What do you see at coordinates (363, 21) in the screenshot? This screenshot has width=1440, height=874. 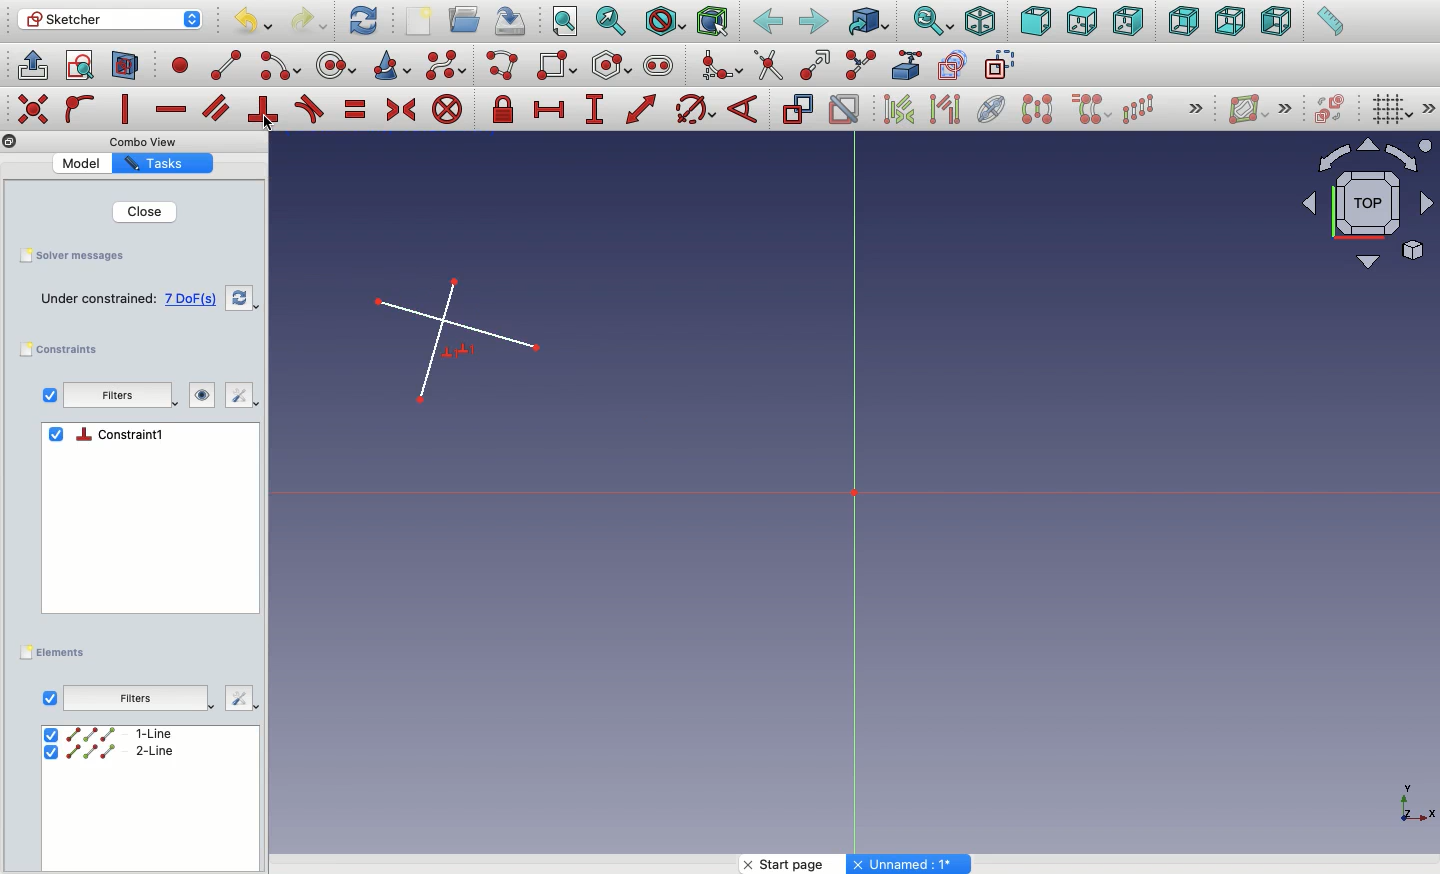 I see `Refresh` at bounding box center [363, 21].